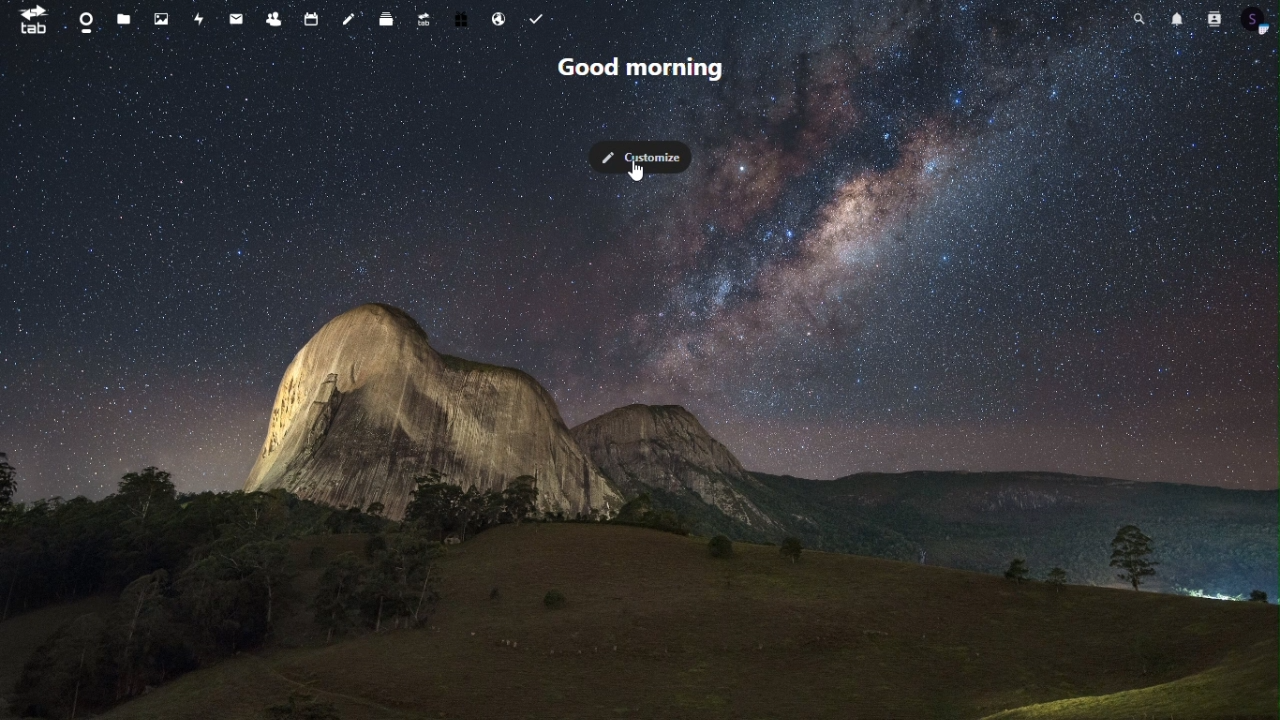 The height and width of the screenshot is (720, 1280). I want to click on files, so click(124, 18).